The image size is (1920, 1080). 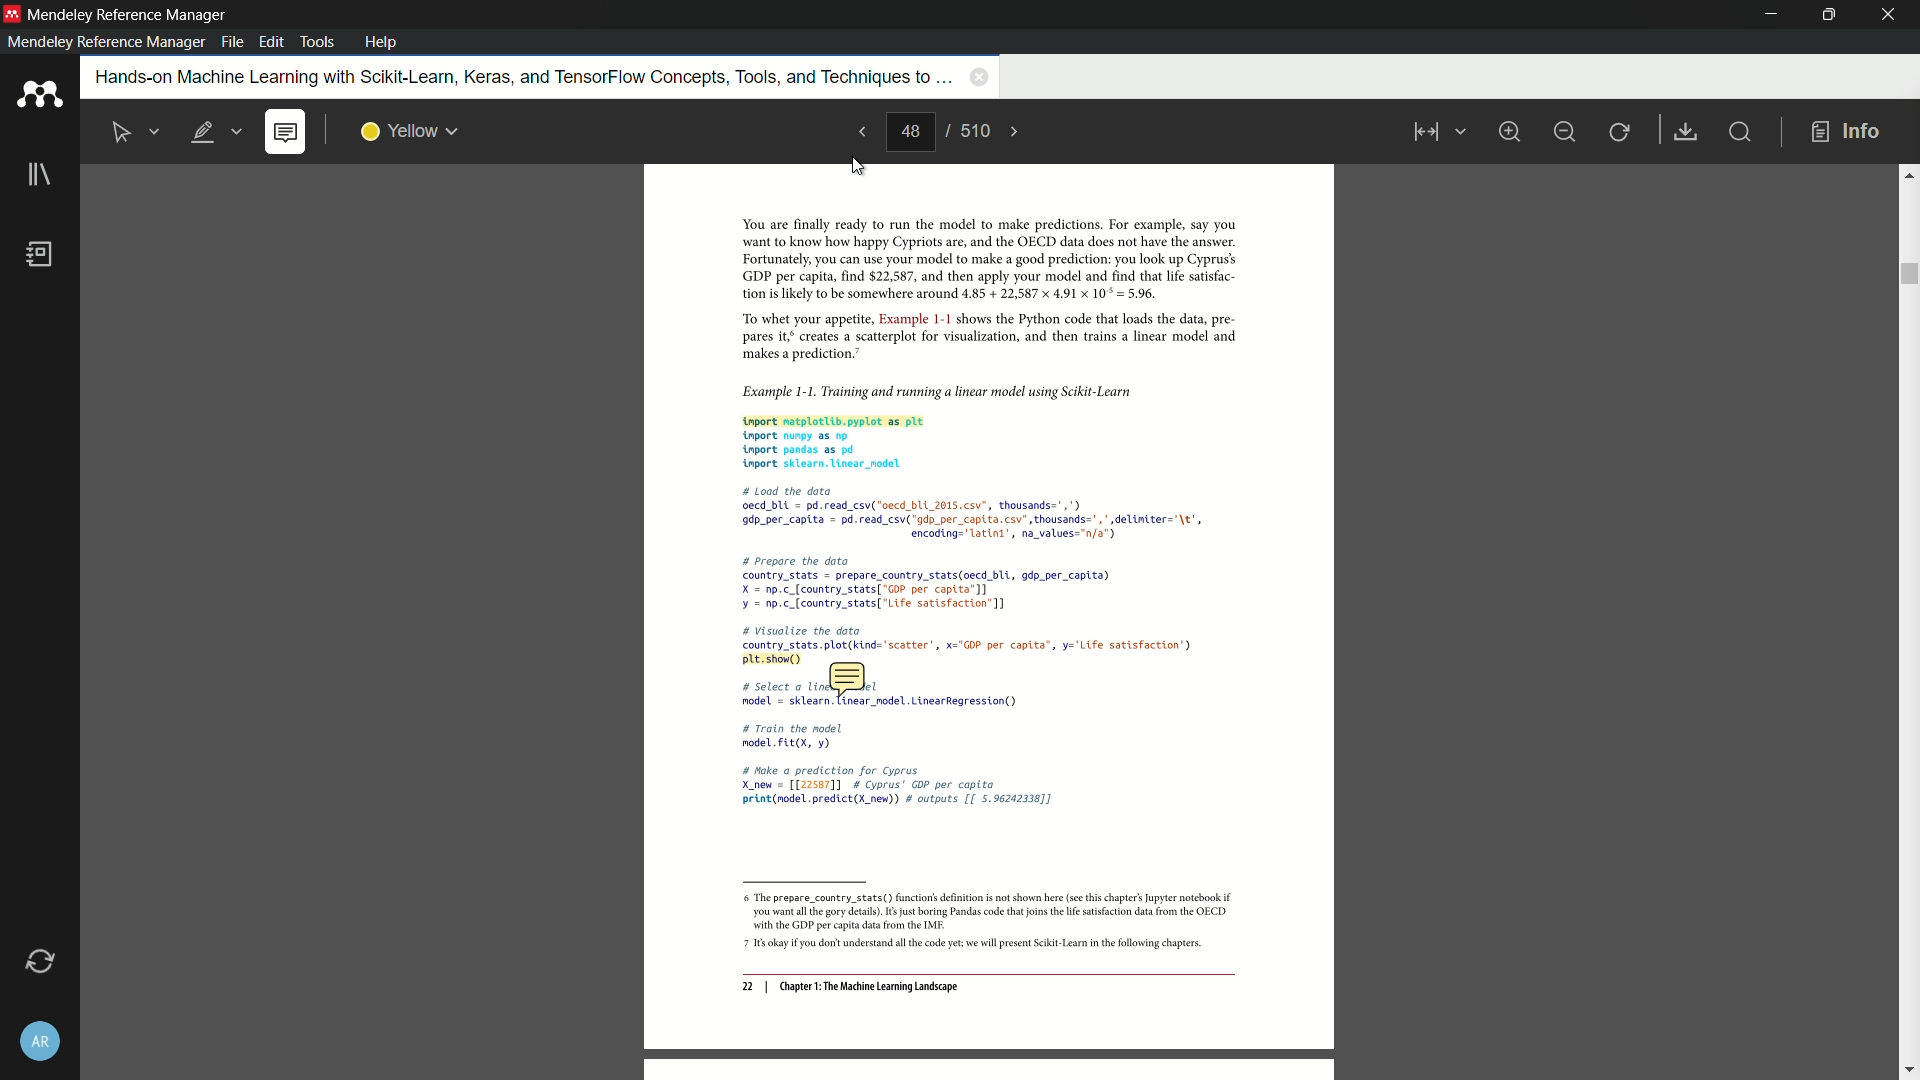 What do you see at coordinates (12, 13) in the screenshot?
I see `app icon` at bounding box center [12, 13].